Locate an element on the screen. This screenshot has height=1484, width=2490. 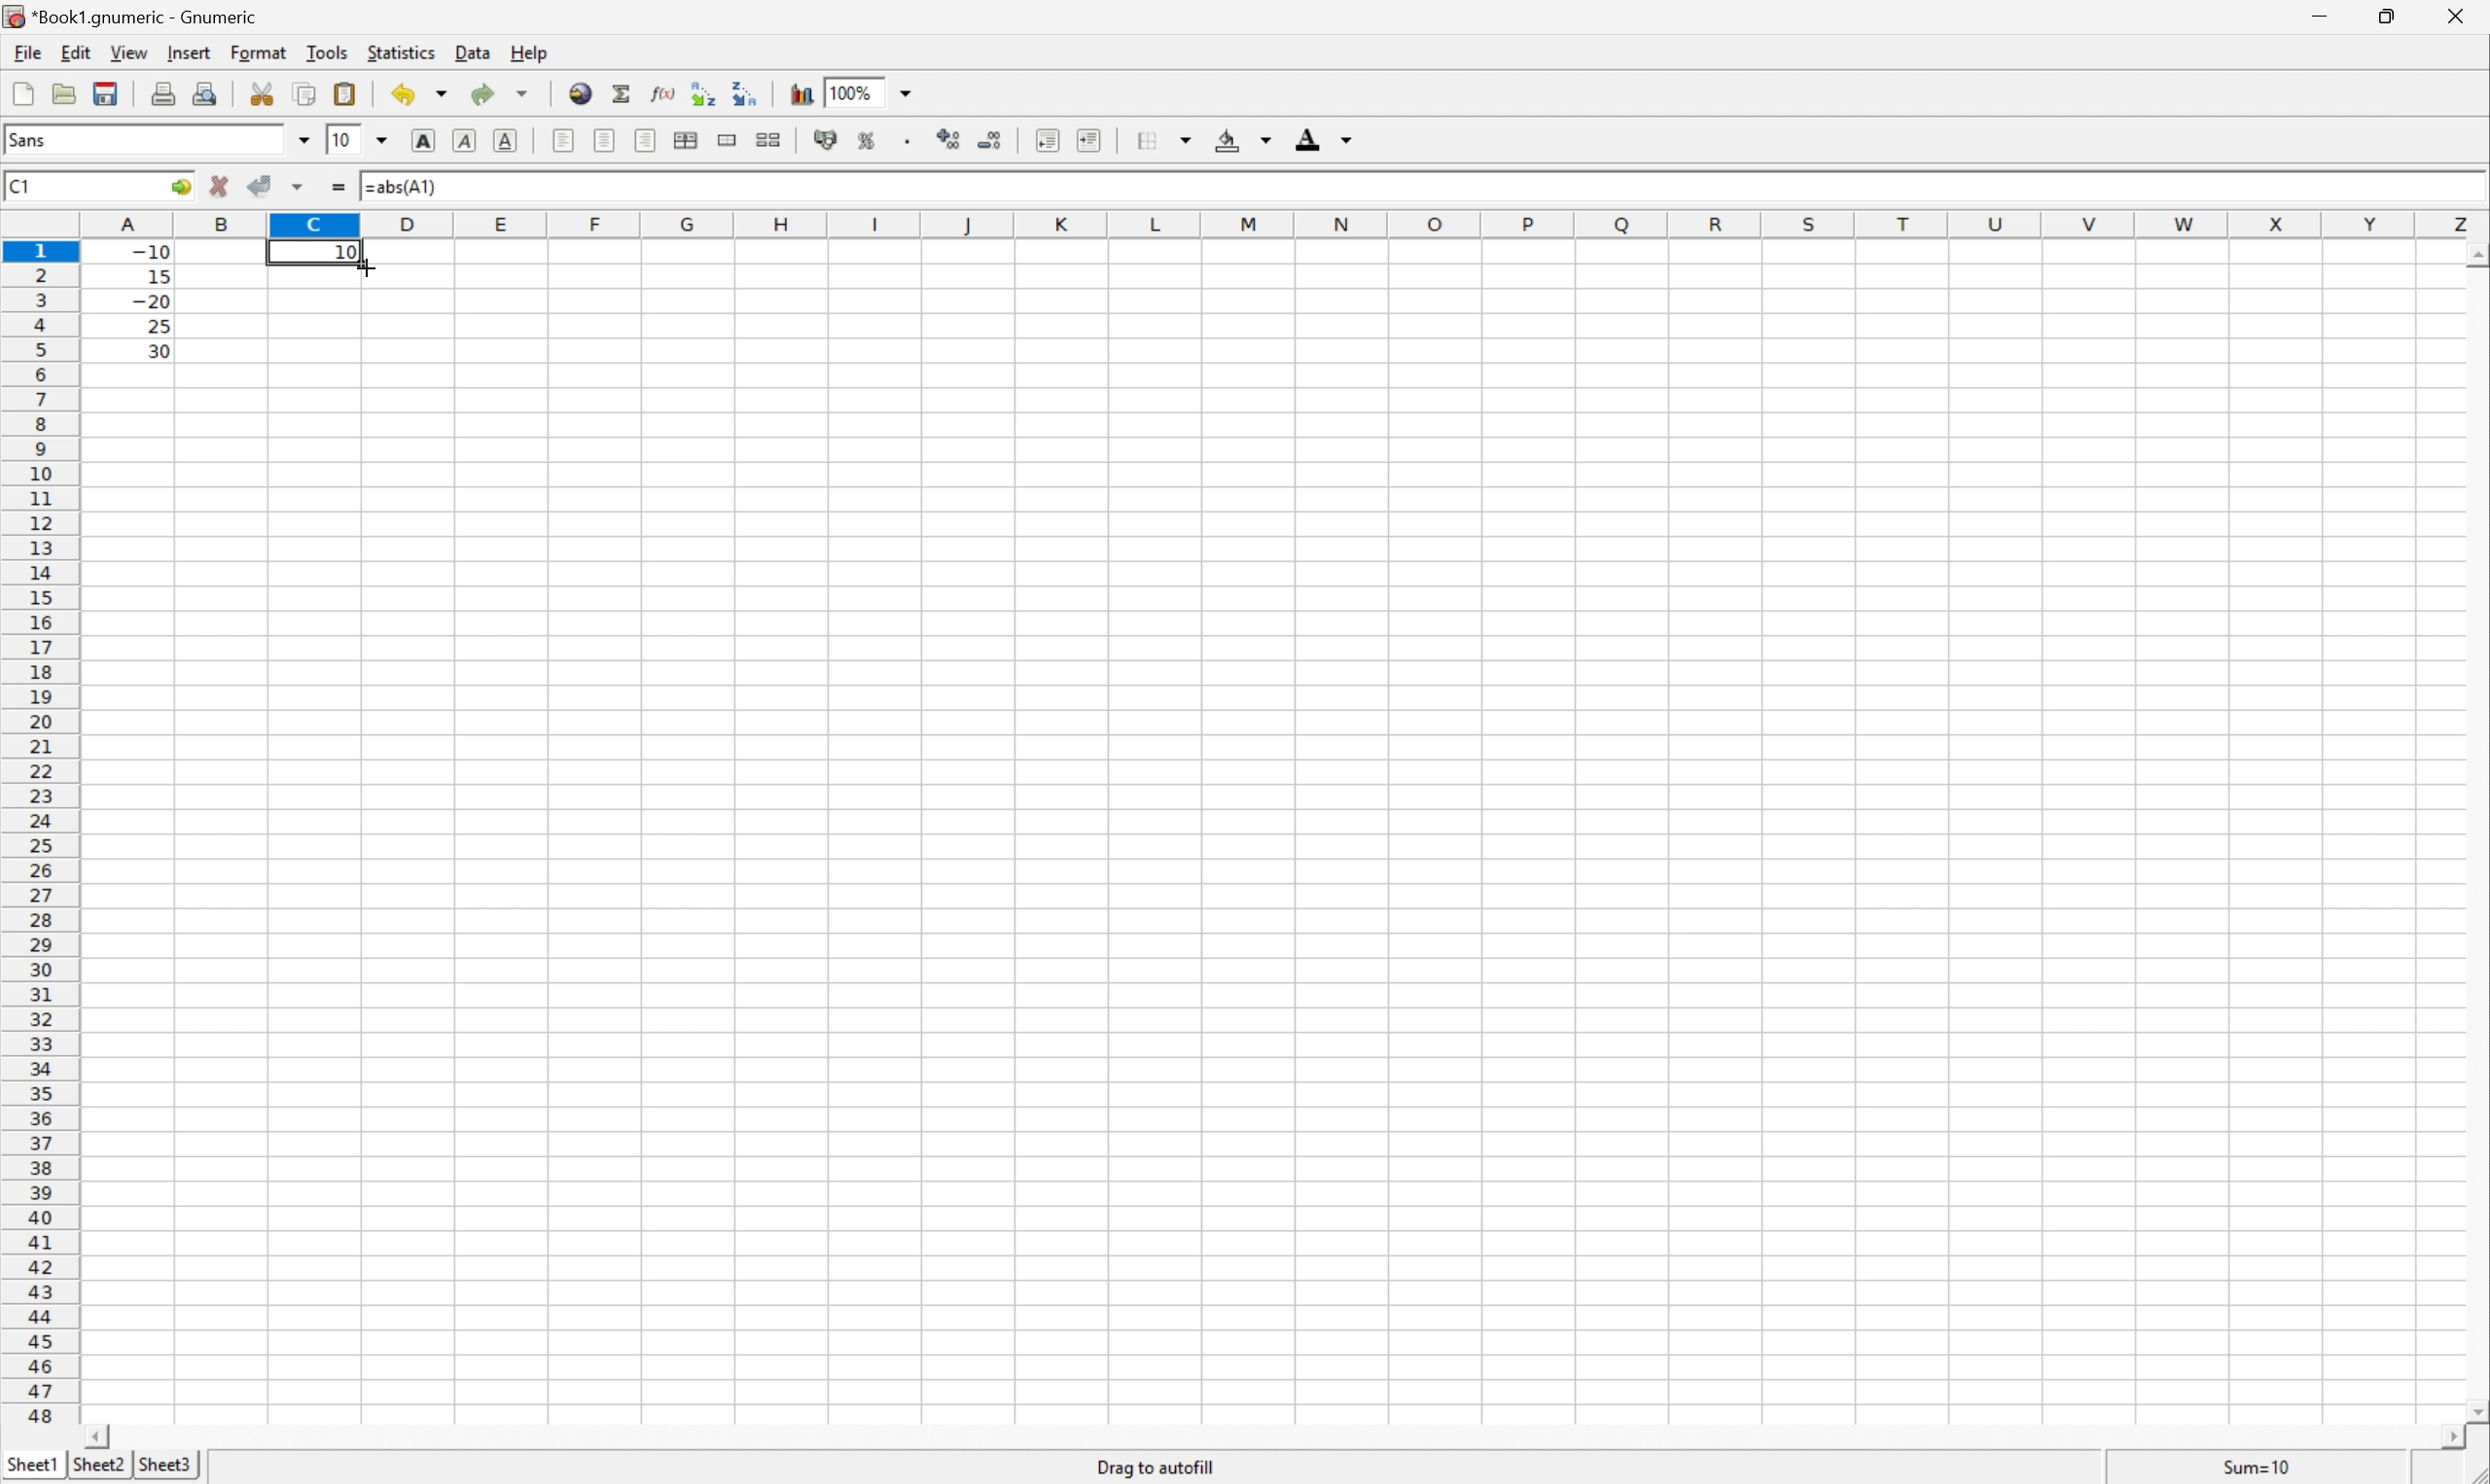
Increase indent, and align the content to the left is located at coordinates (1086, 139).